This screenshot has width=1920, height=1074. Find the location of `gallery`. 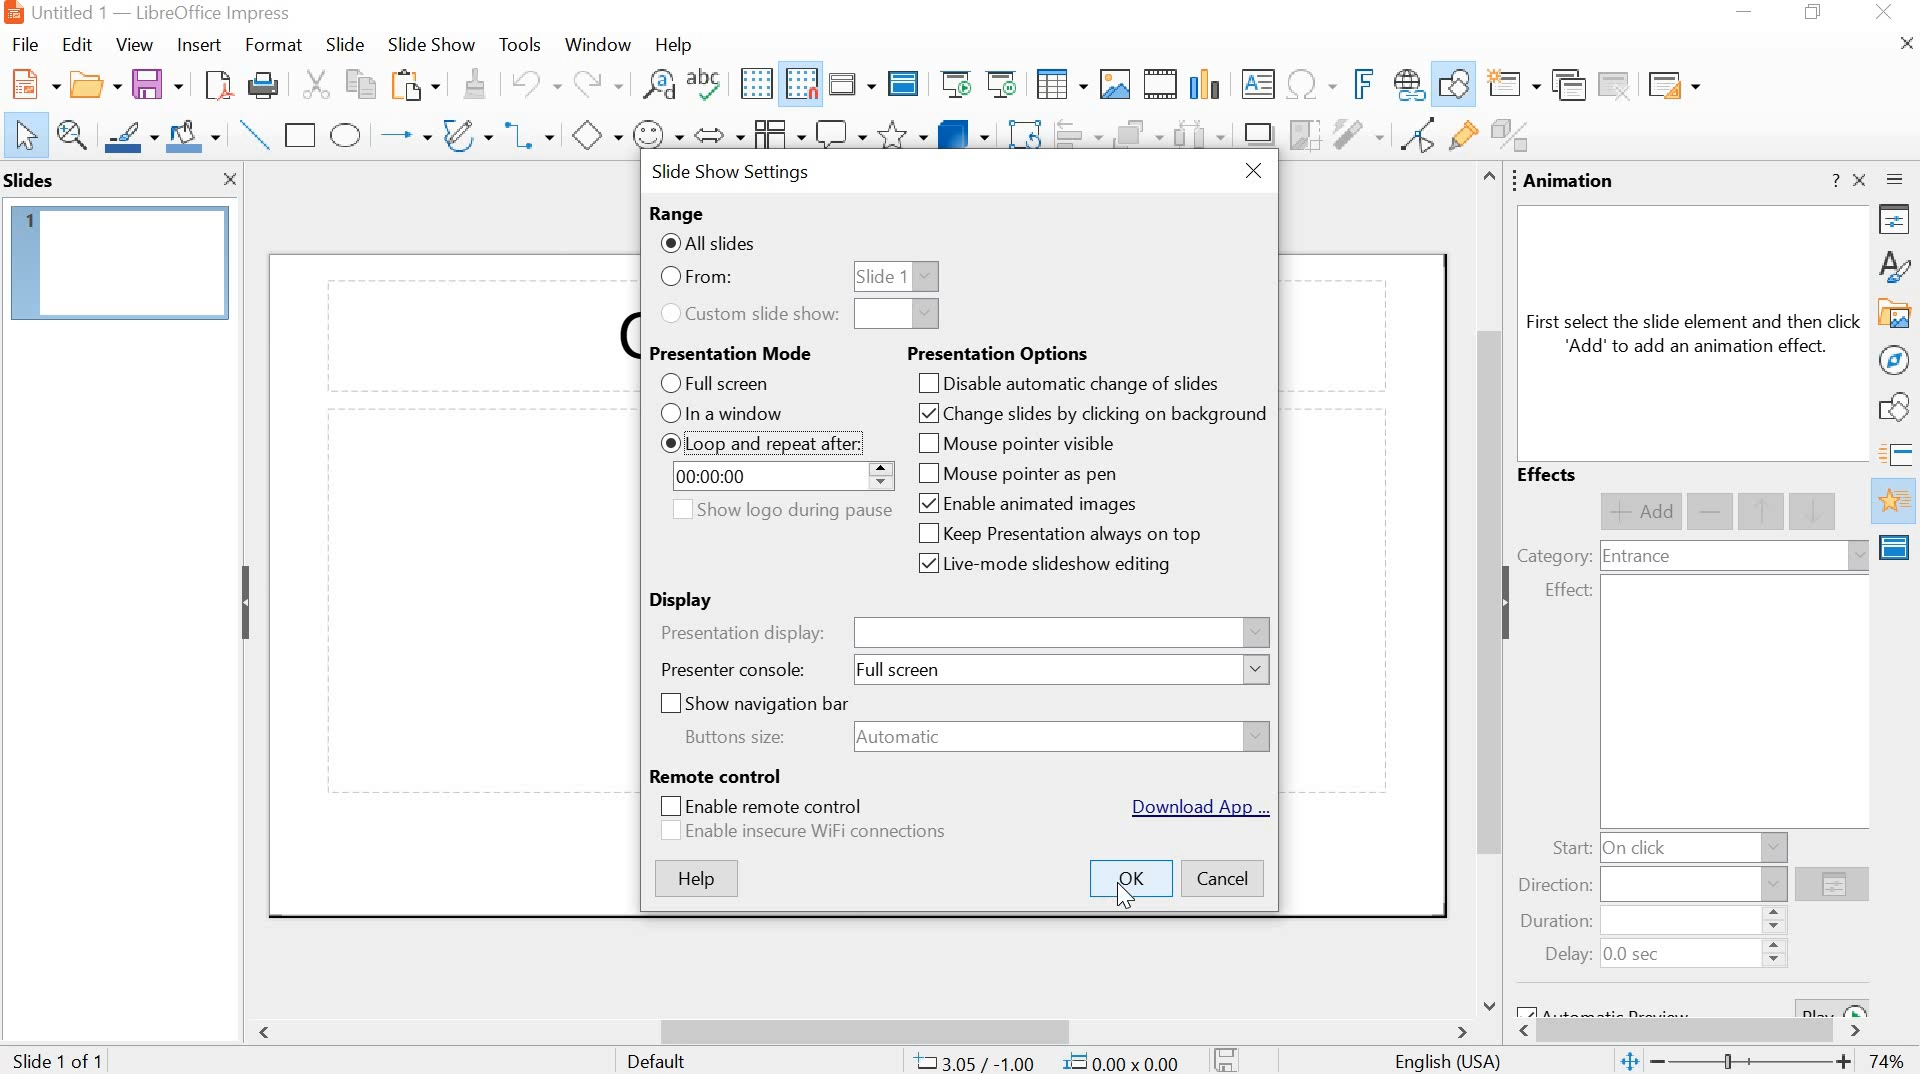

gallery is located at coordinates (1896, 315).